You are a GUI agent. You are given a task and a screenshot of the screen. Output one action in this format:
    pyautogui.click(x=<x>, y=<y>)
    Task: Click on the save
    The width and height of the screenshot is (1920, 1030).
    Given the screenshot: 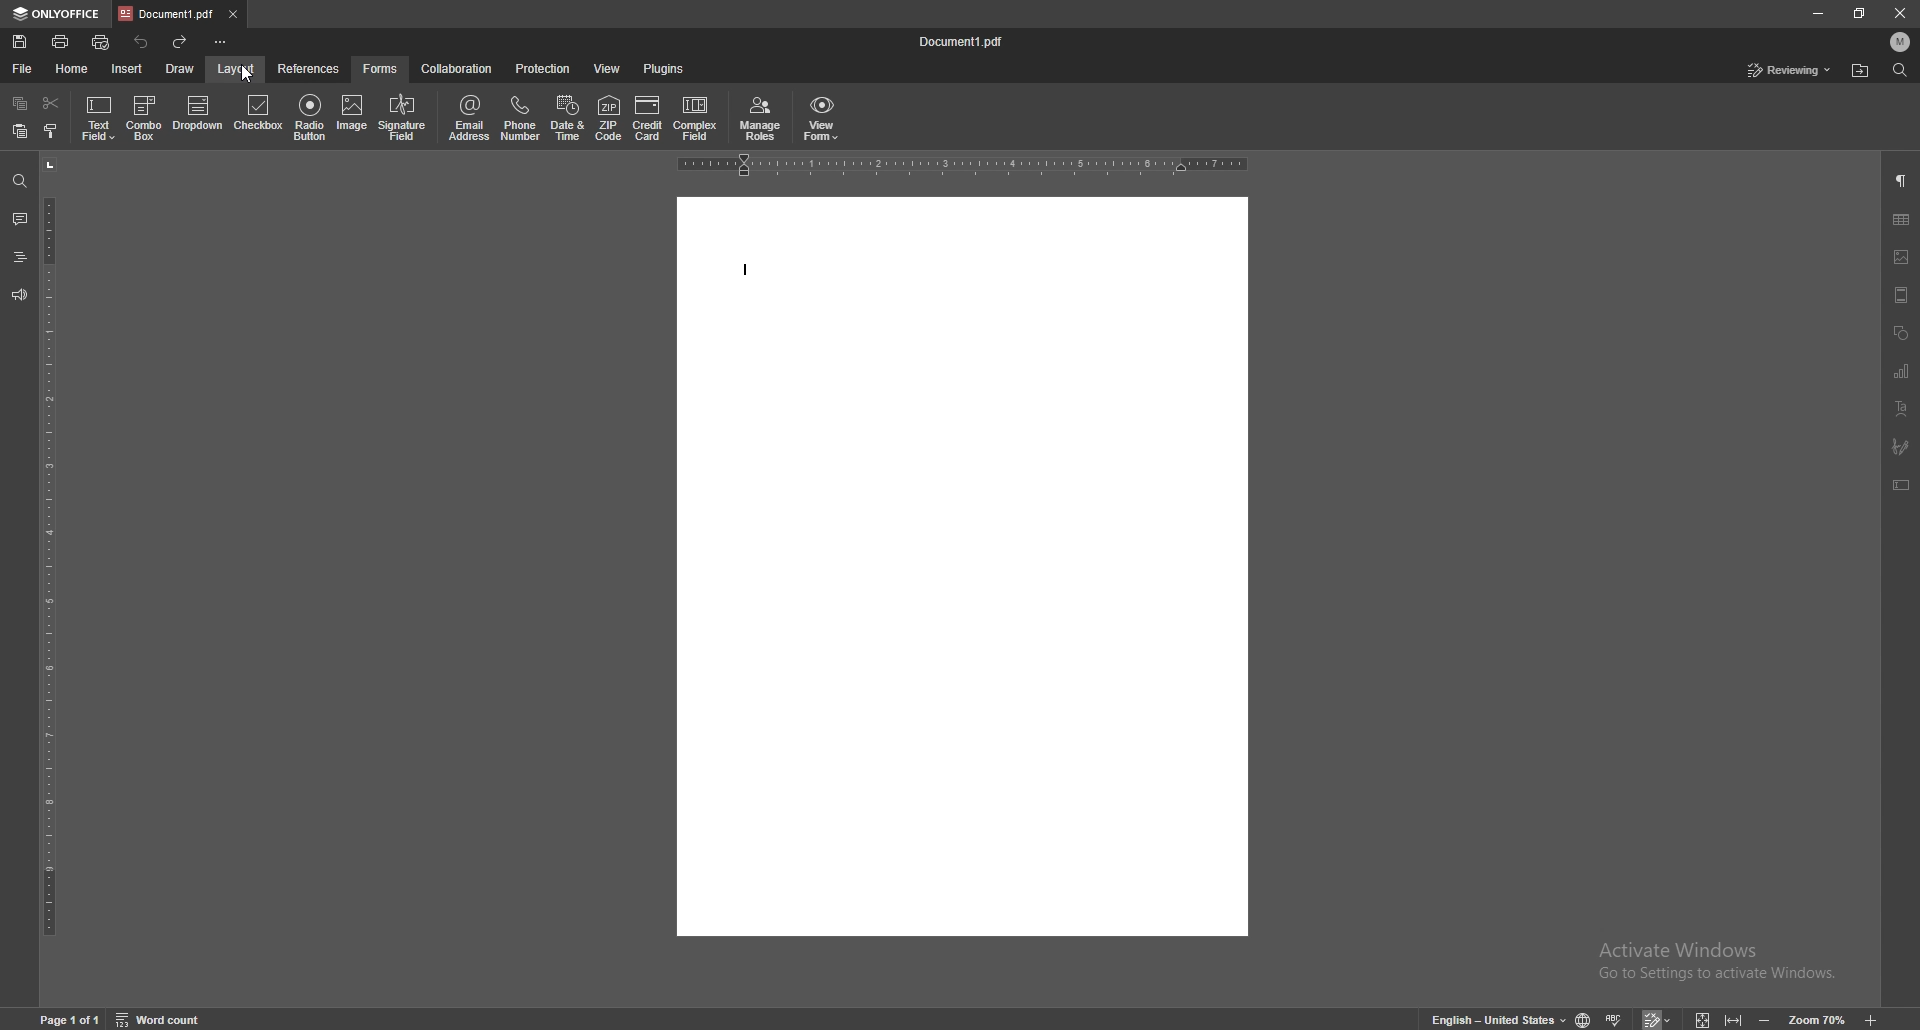 What is the action you would take?
    pyautogui.click(x=20, y=42)
    